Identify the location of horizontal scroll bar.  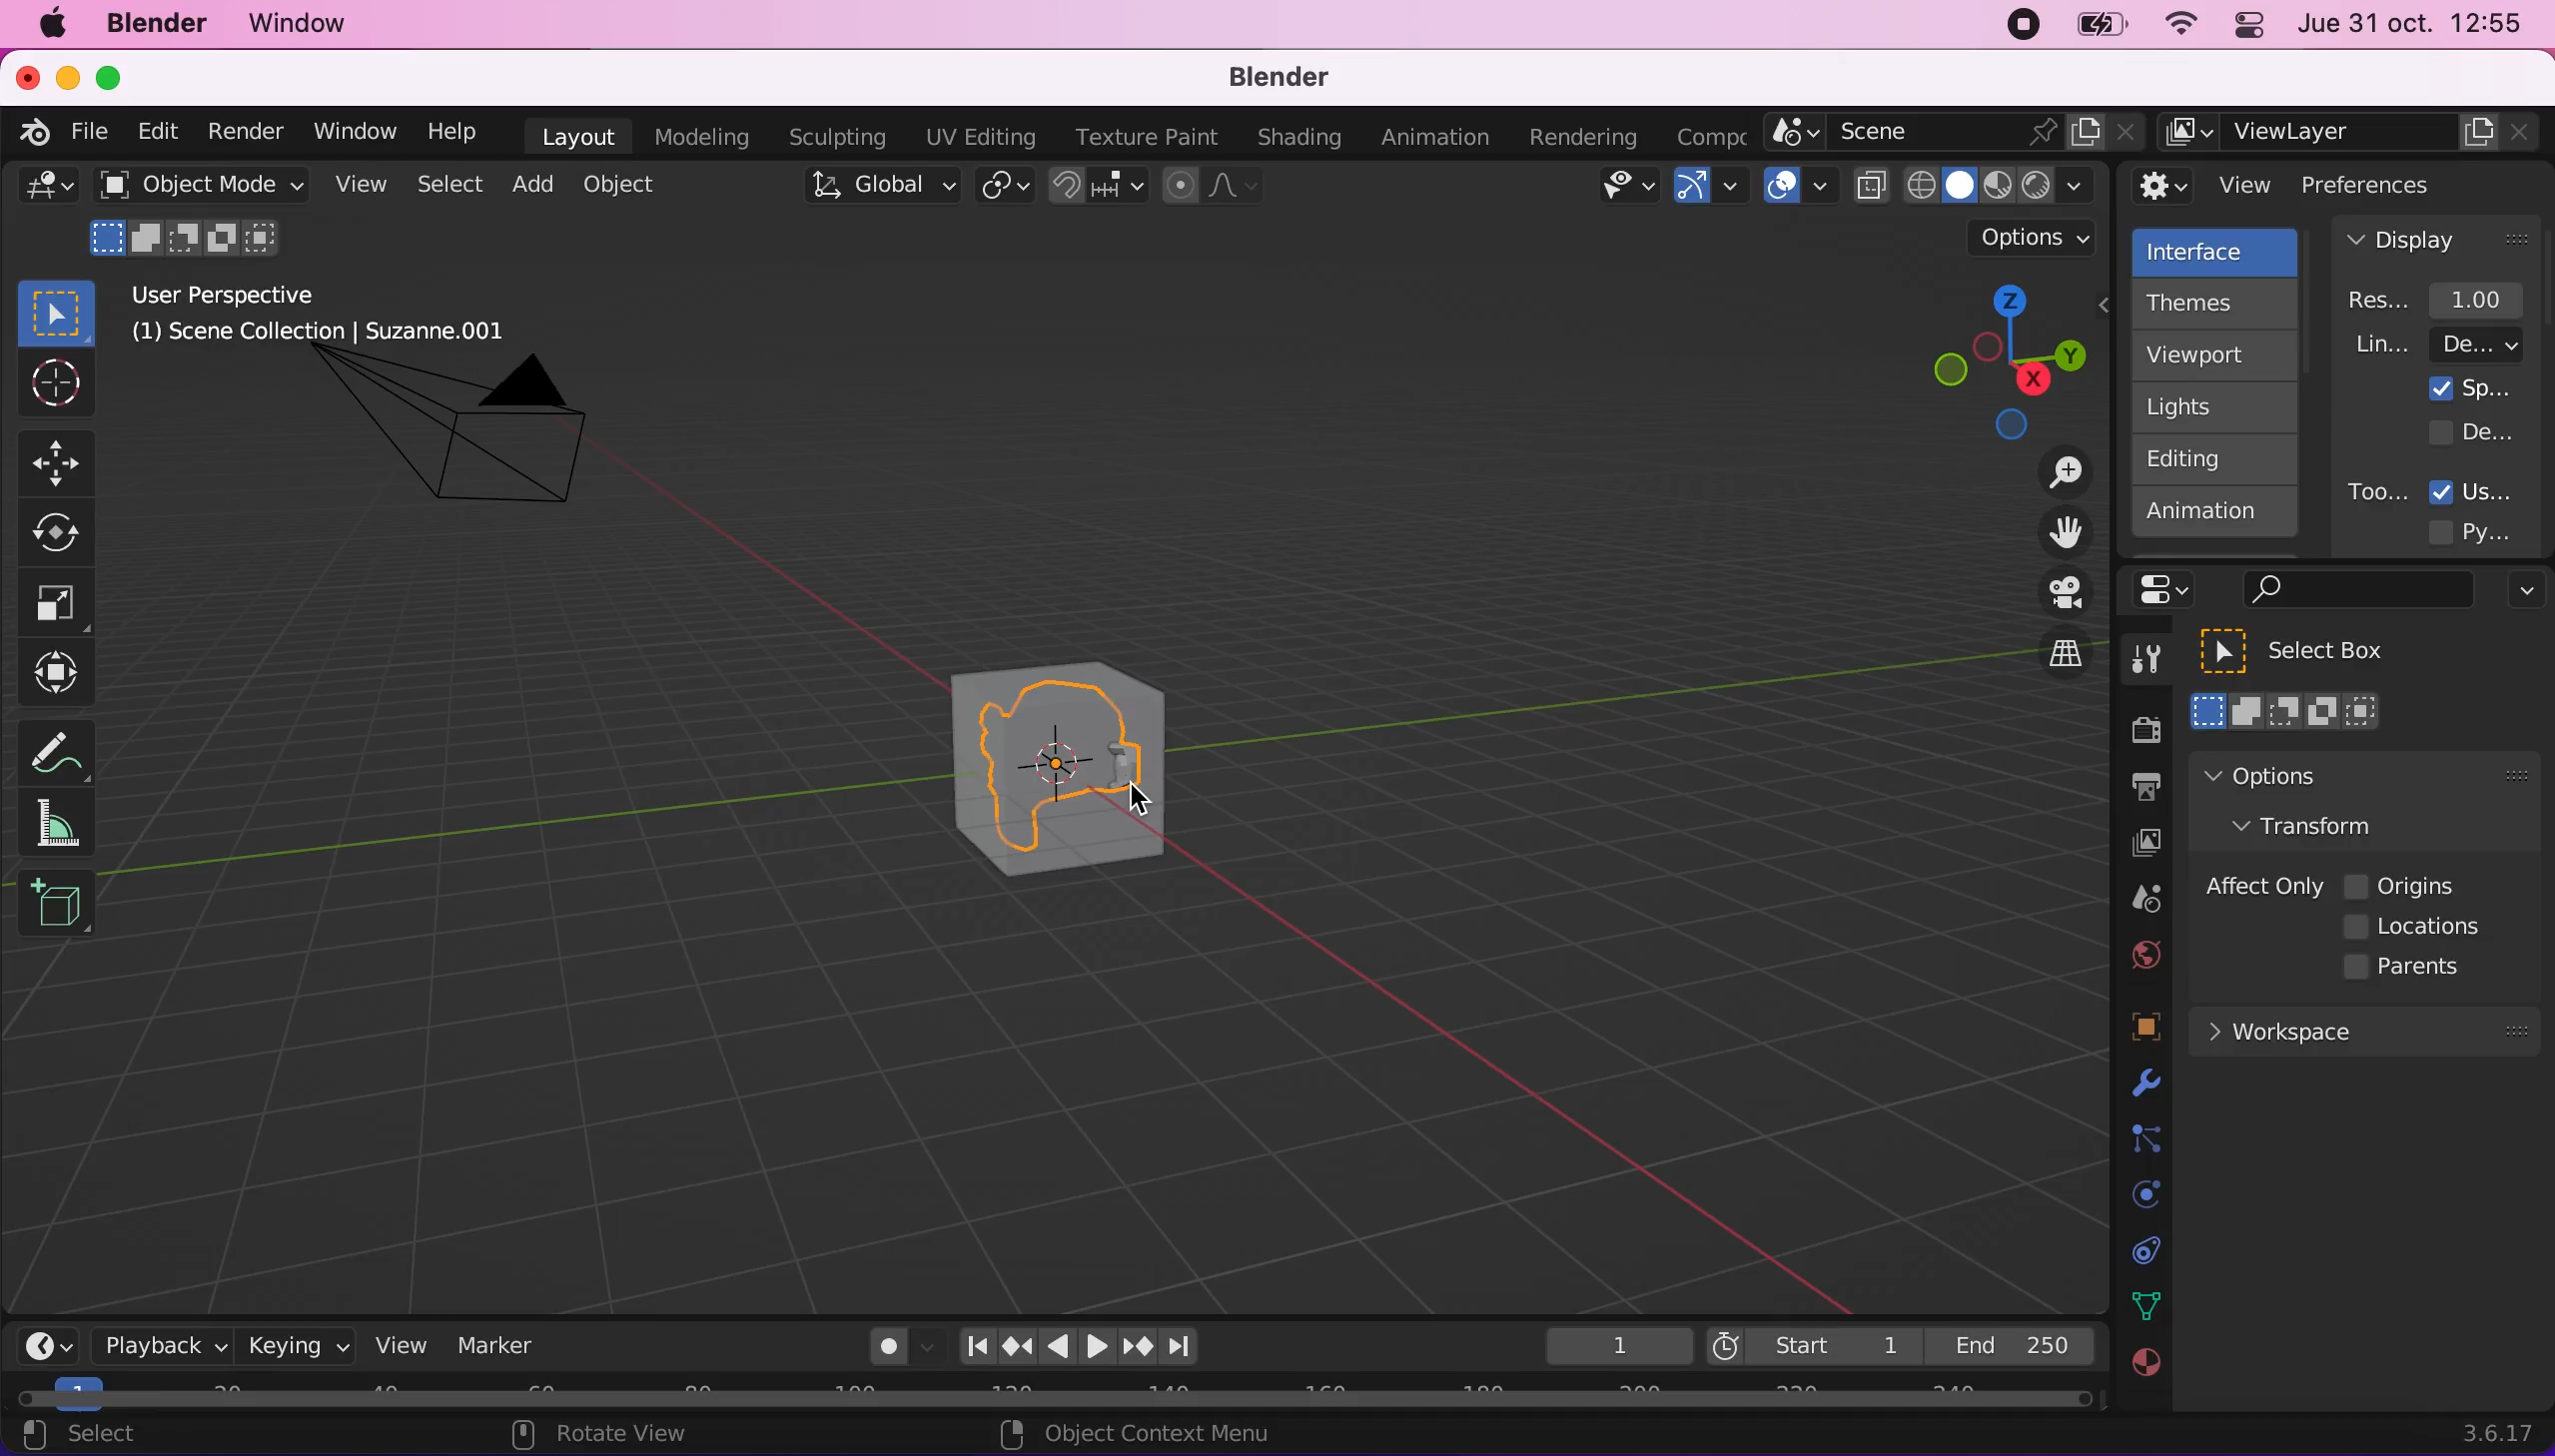
(1054, 1399).